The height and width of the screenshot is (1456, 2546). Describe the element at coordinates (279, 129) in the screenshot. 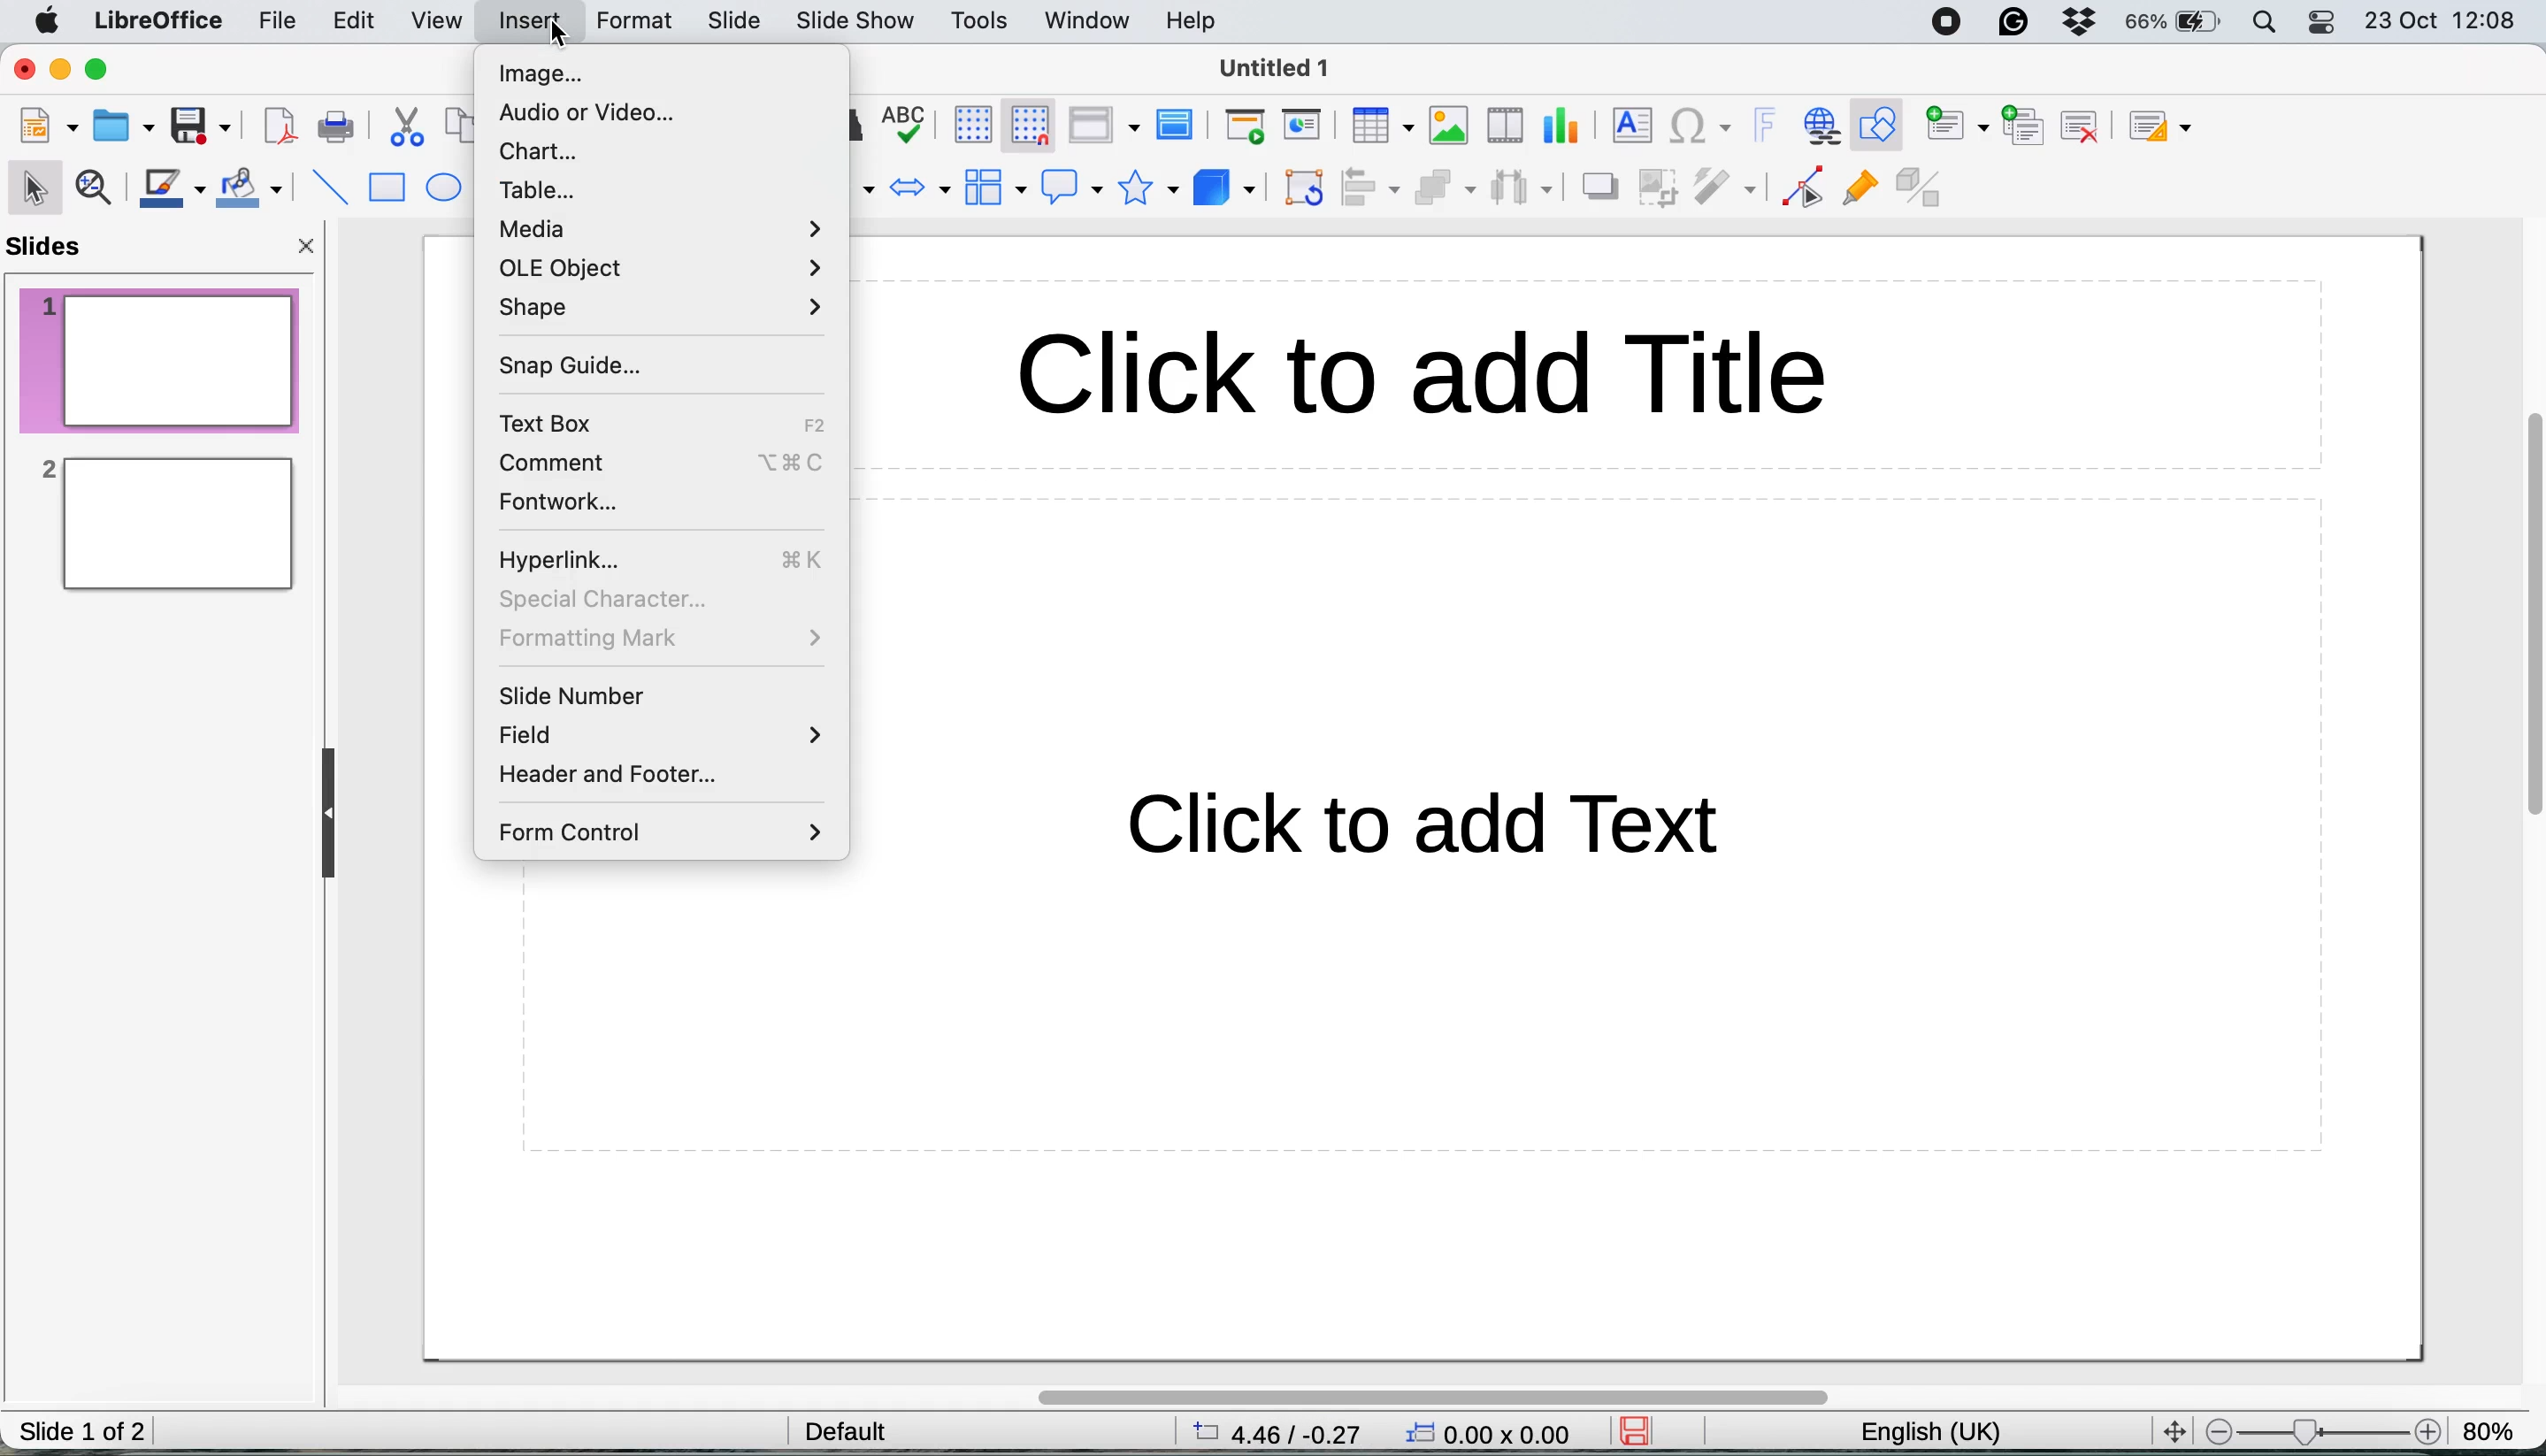

I see `export directly as pdf` at that location.